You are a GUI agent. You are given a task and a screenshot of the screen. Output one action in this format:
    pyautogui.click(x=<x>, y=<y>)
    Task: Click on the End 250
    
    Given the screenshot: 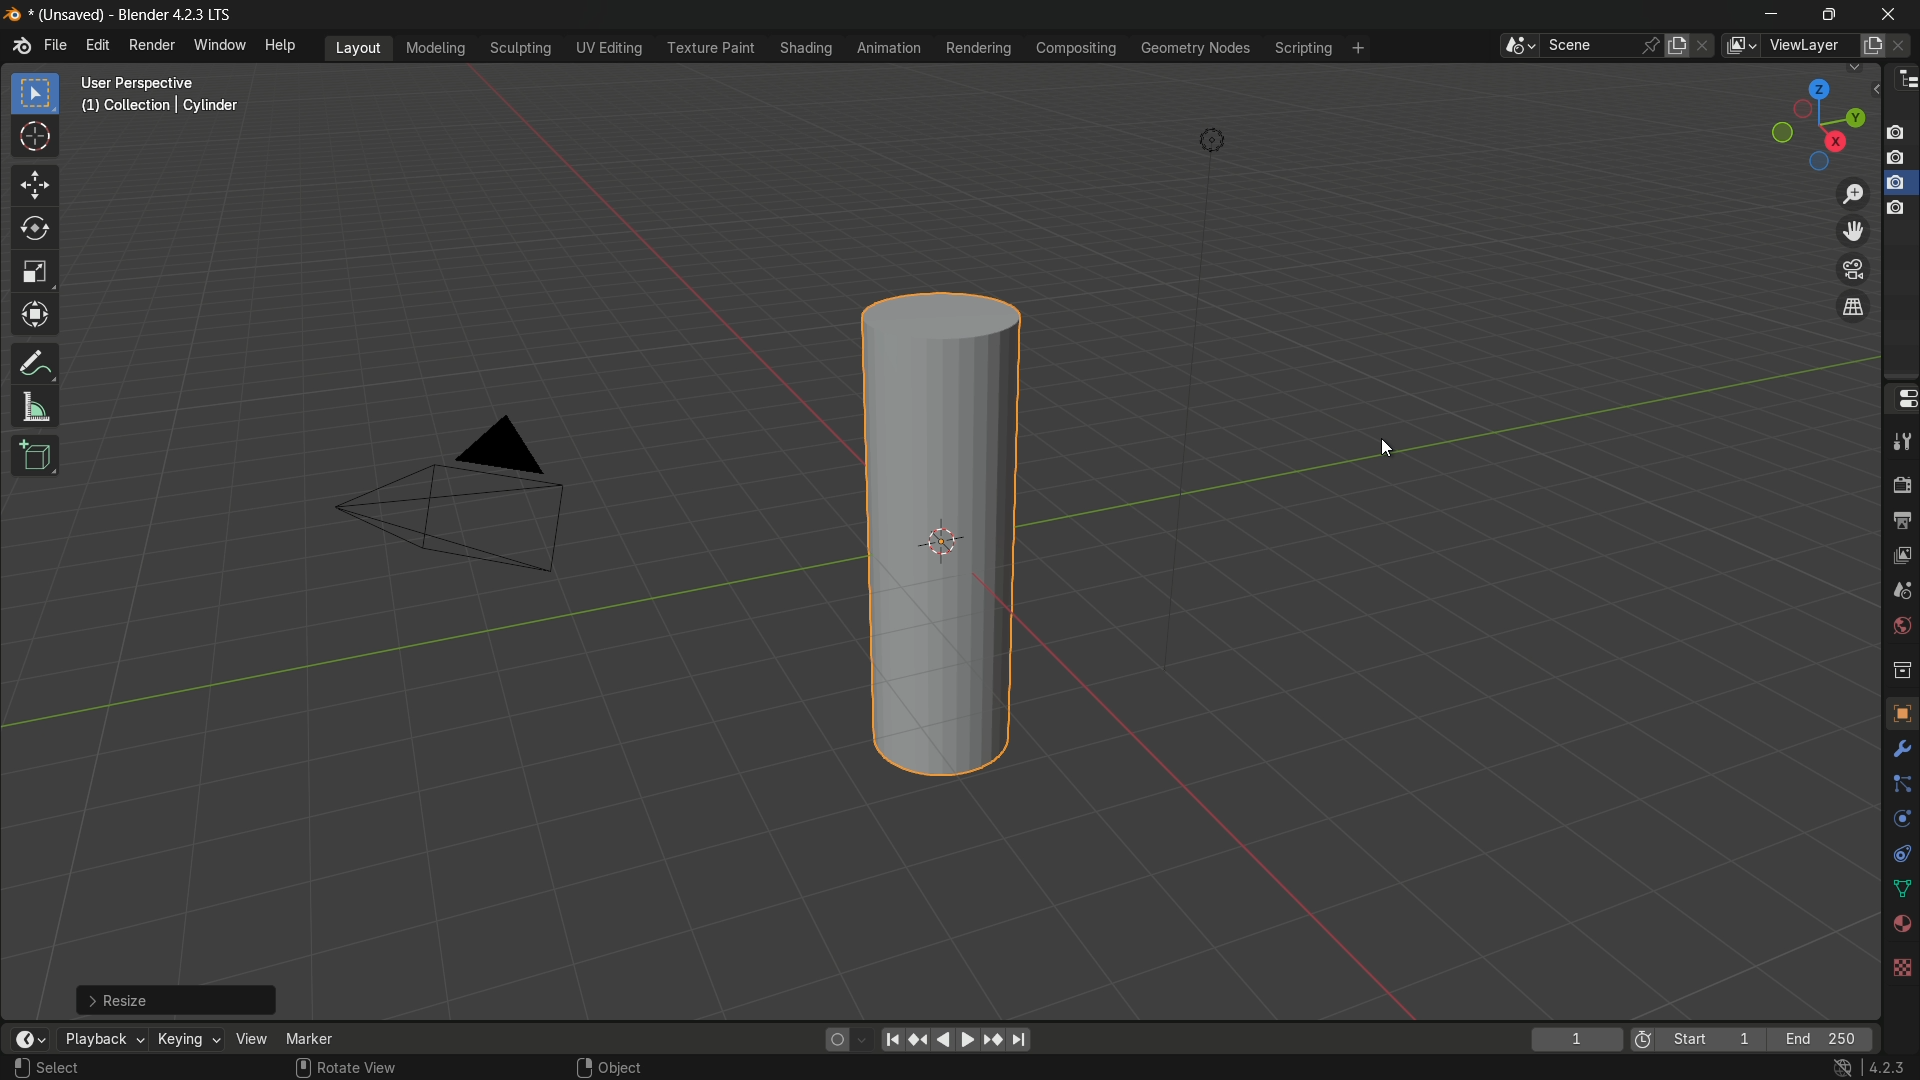 What is the action you would take?
    pyautogui.click(x=1825, y=1039)
    